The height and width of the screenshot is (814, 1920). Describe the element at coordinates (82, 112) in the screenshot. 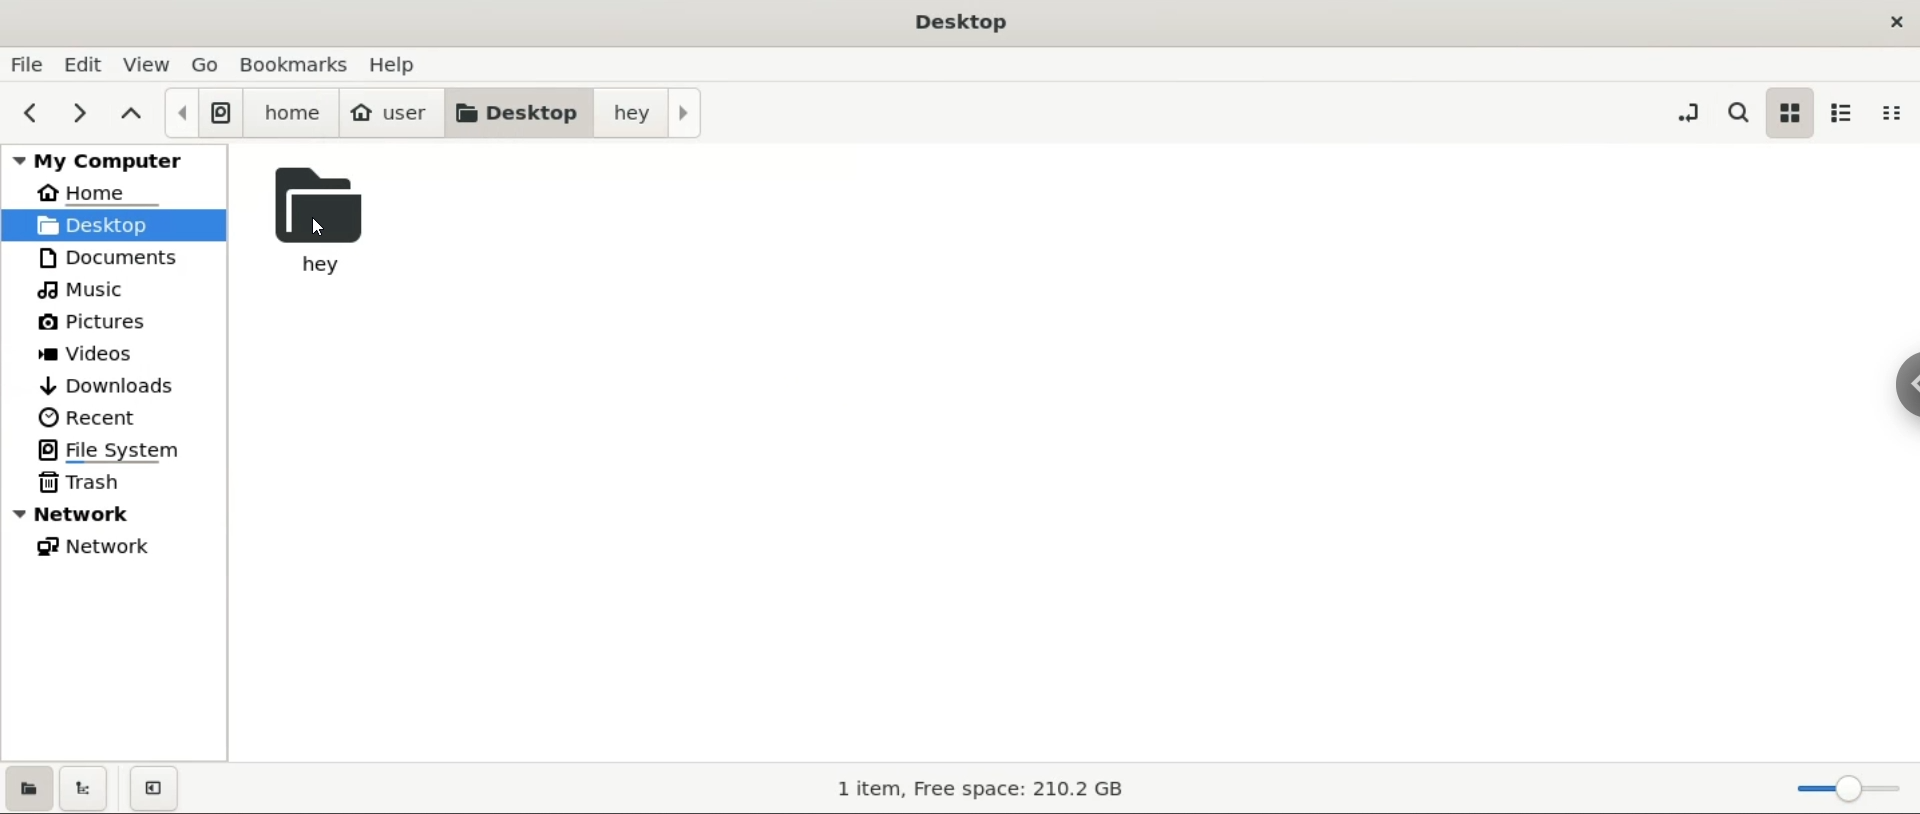

I see `next` at that location.